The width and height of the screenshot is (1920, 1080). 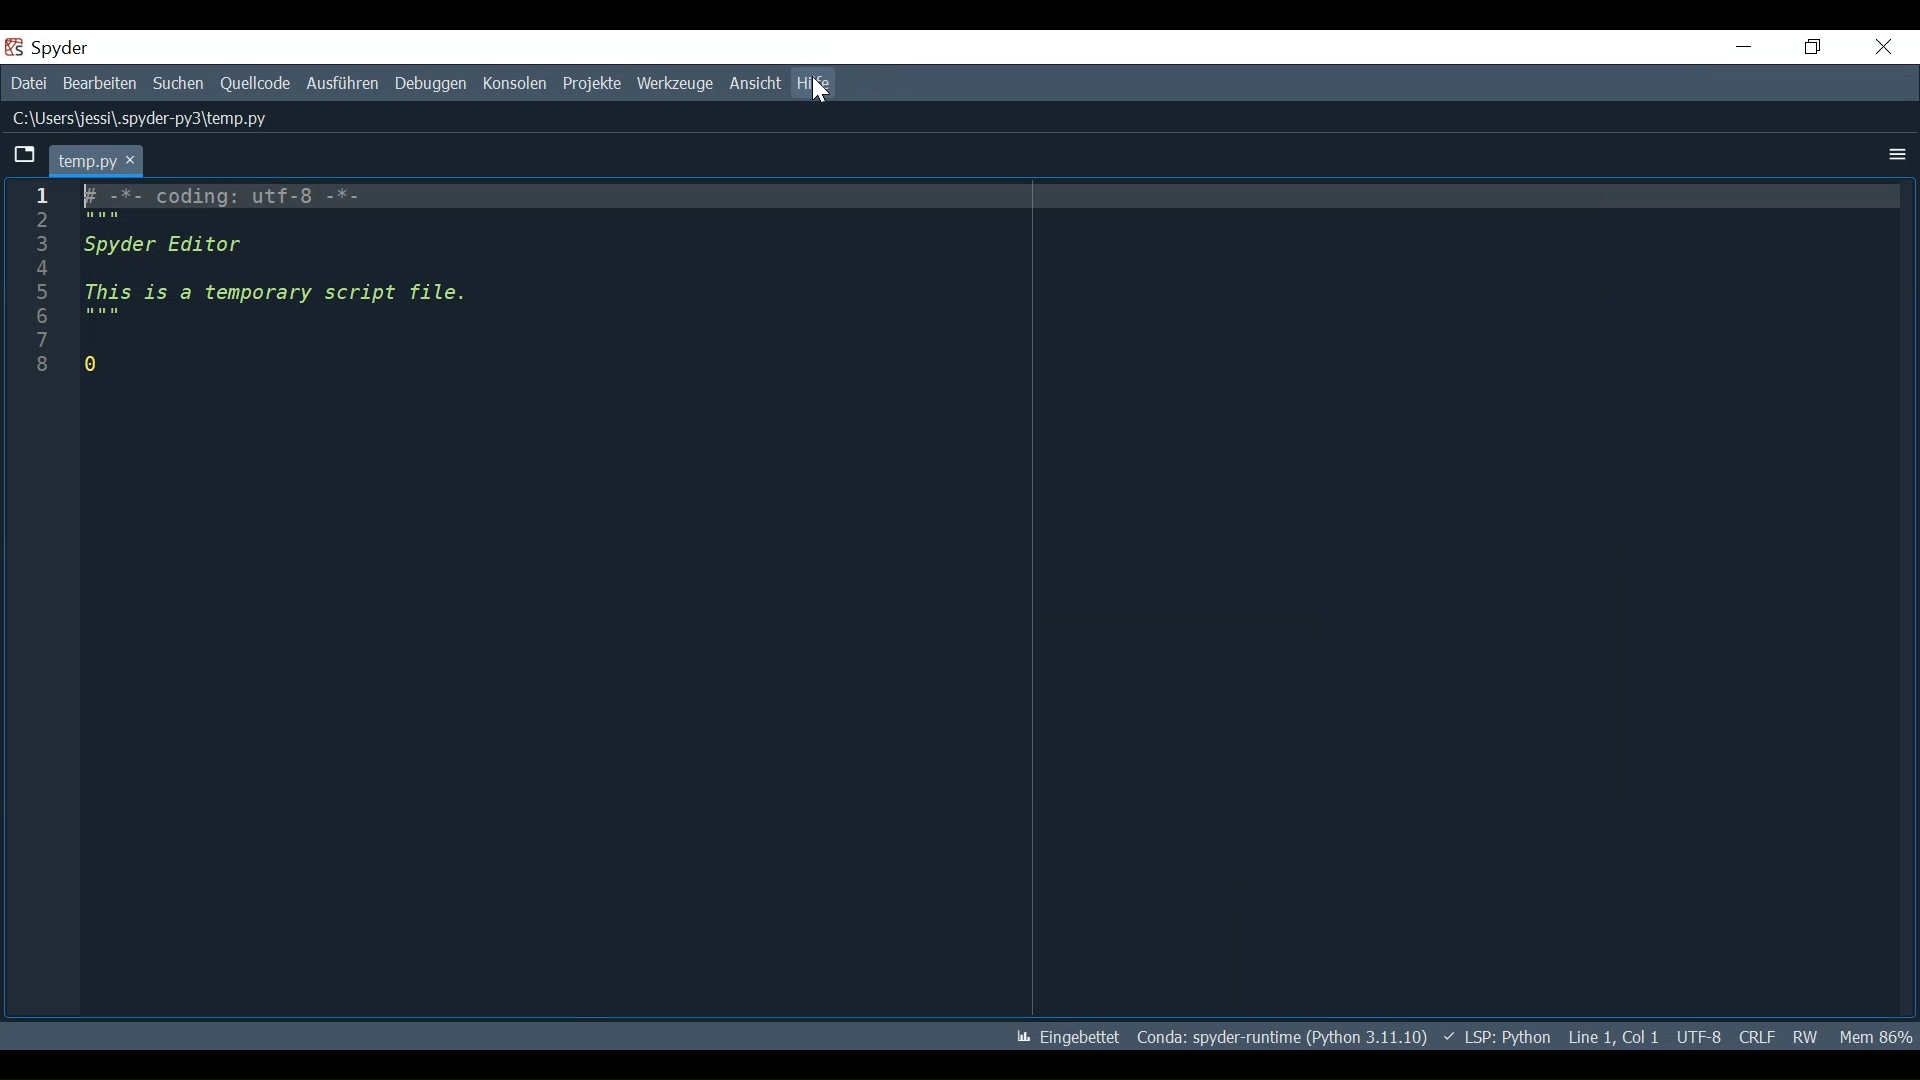 I want to click on UTF-8, so click(x=1700, y=1036).